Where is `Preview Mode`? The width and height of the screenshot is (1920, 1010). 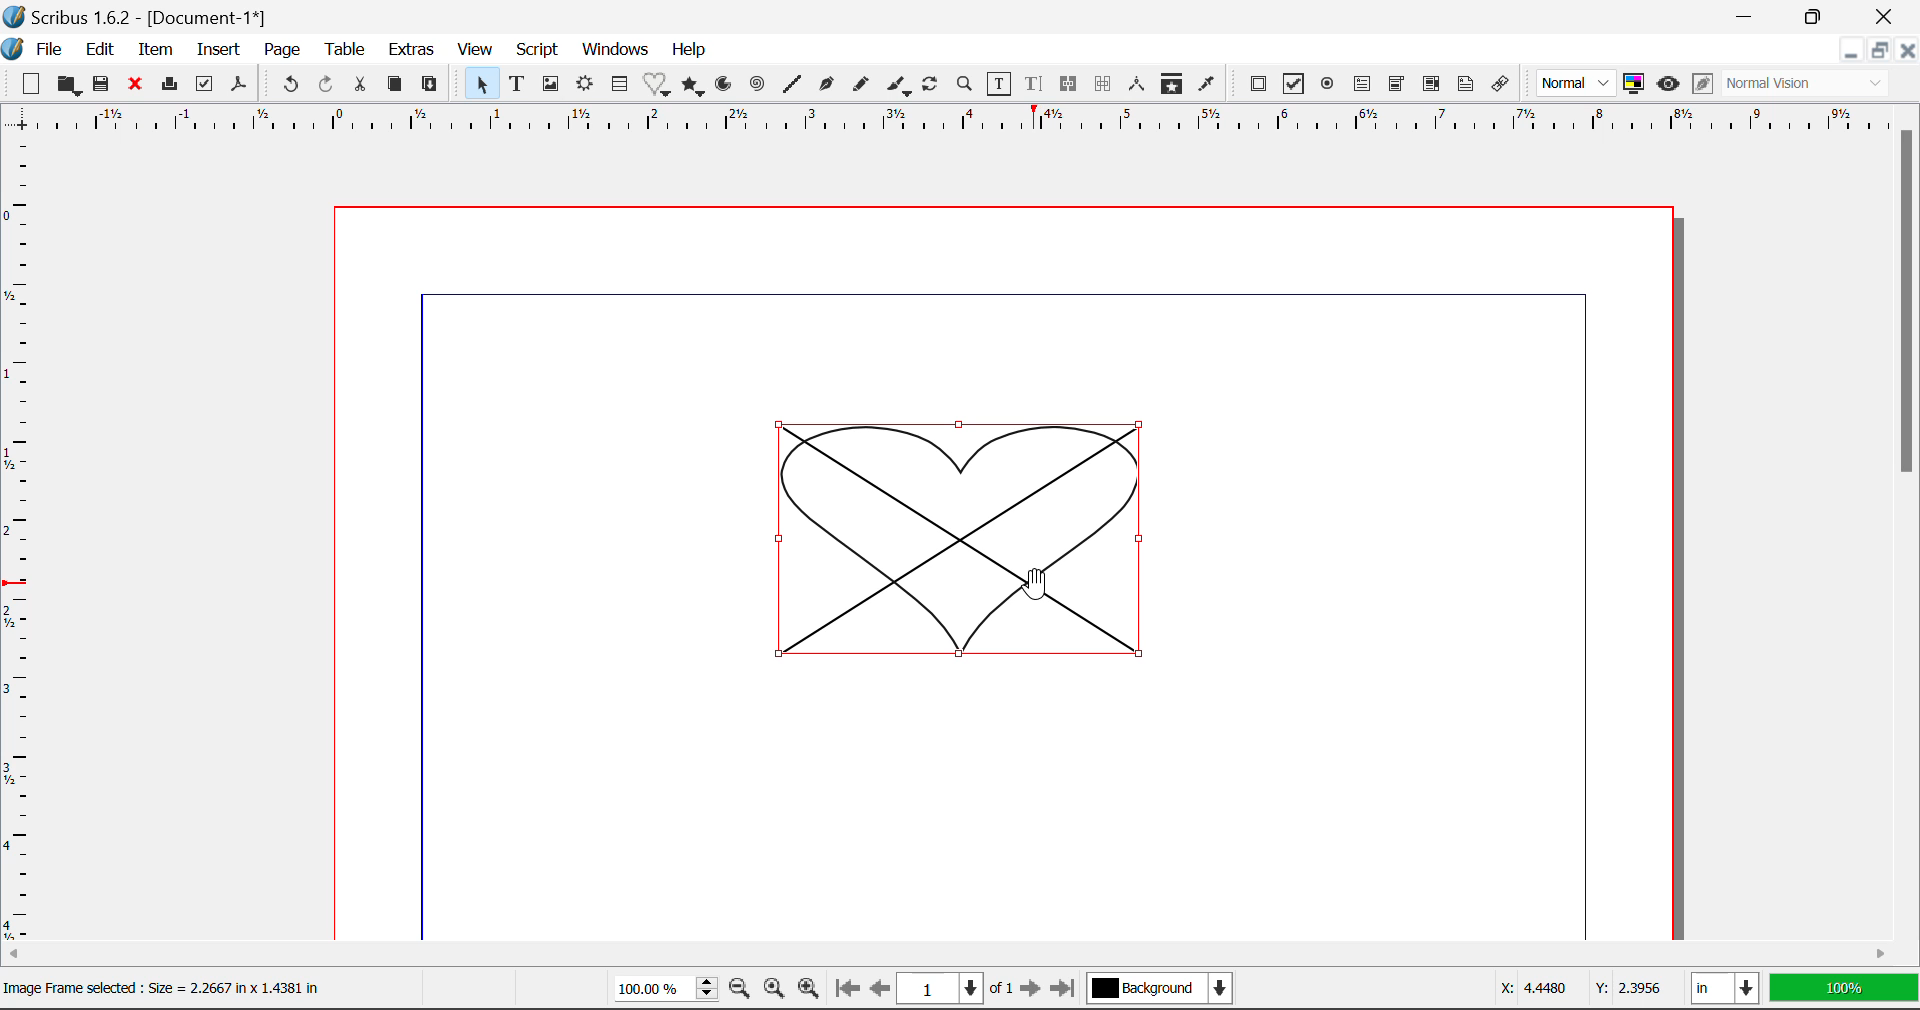
Preview Mode is located at coordinates (1669, 86).